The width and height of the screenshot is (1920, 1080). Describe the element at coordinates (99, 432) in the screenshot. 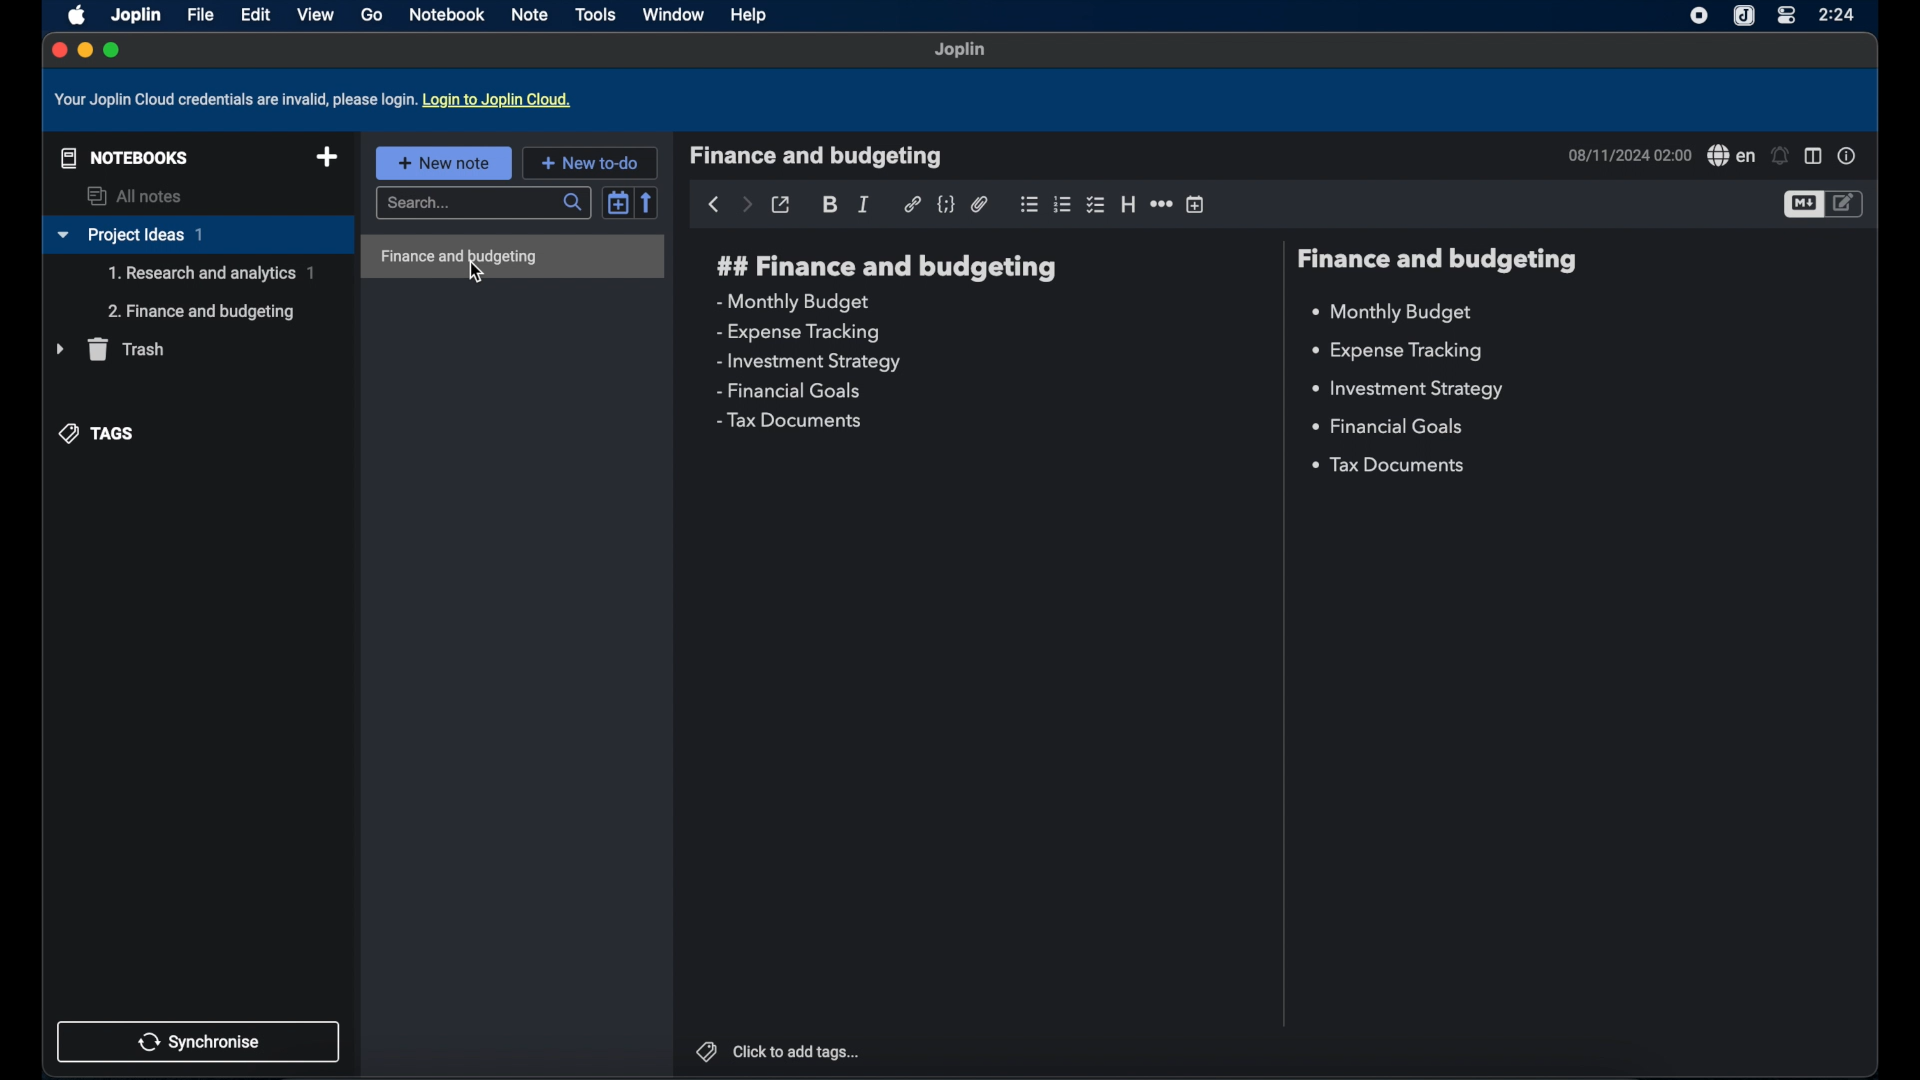

I see `tags` at that location.